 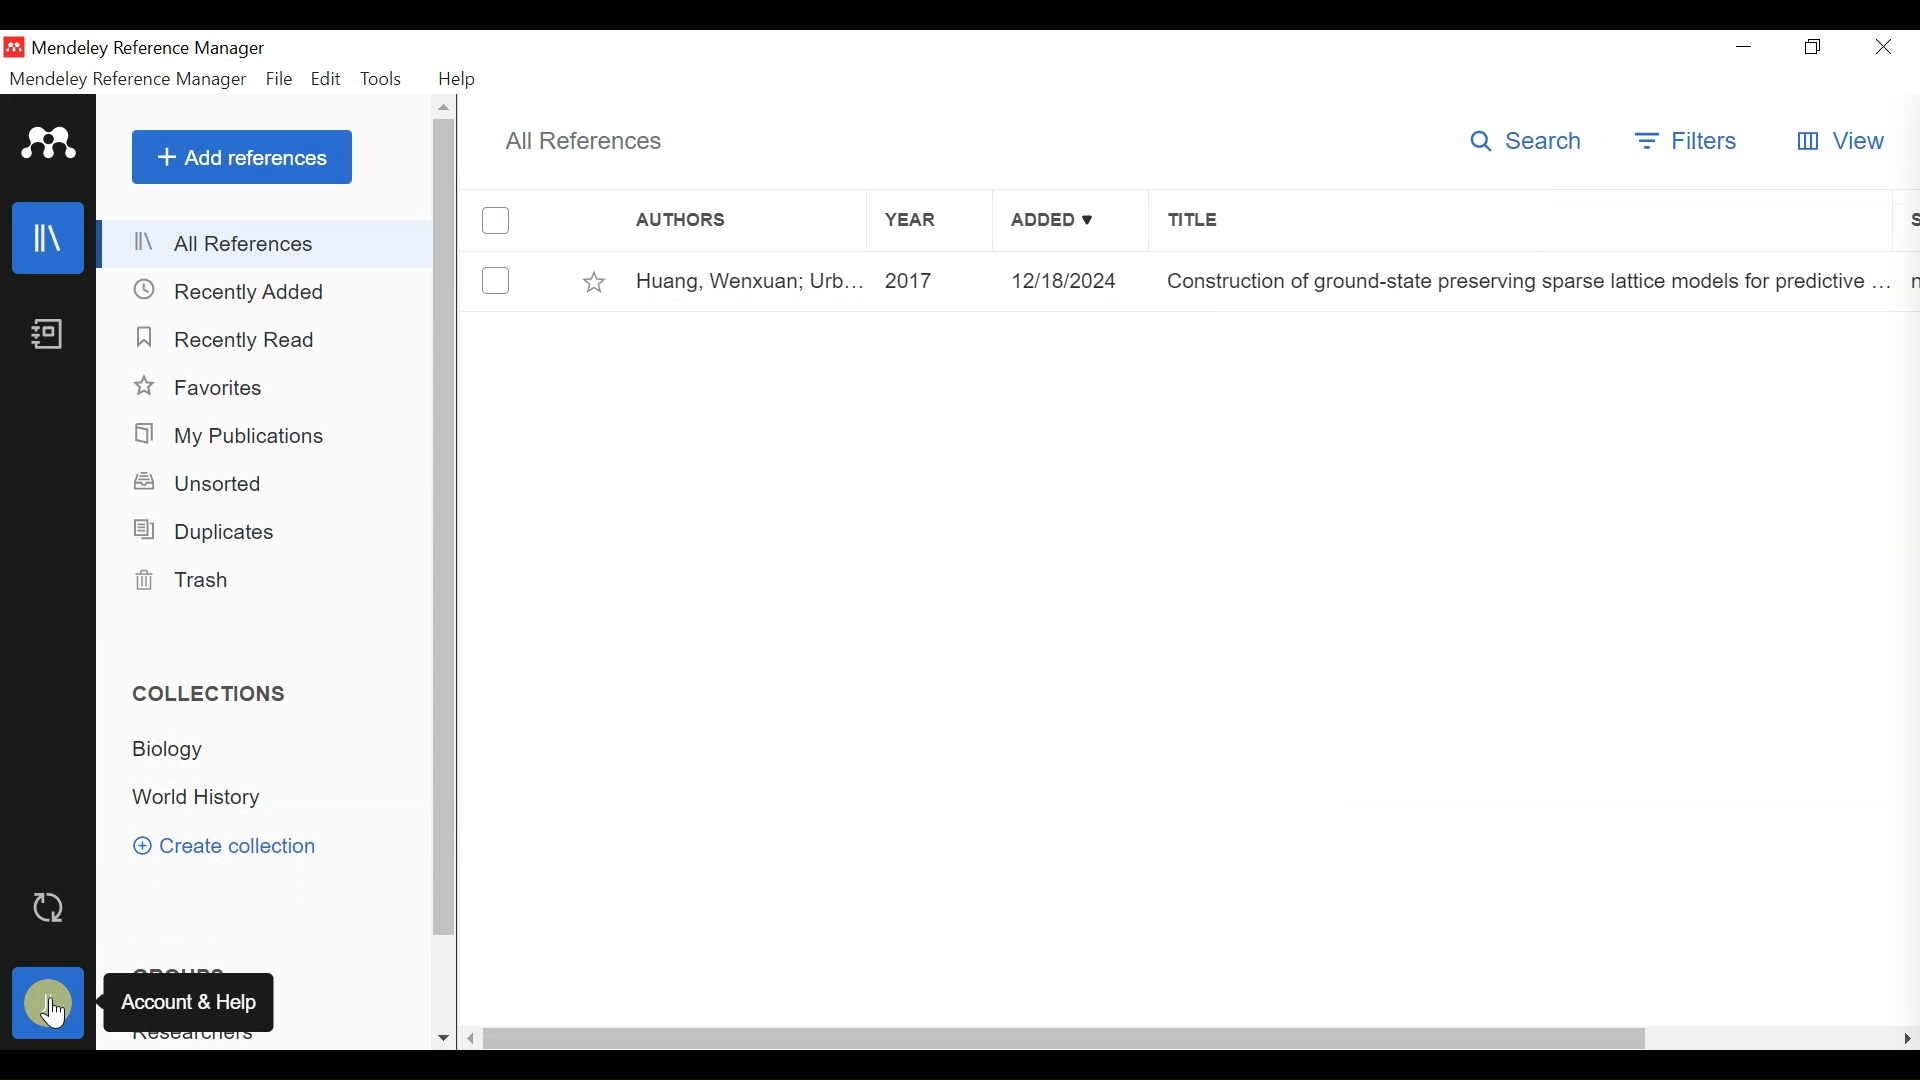 I want to click on (un)select, so click(x=493, y=220).